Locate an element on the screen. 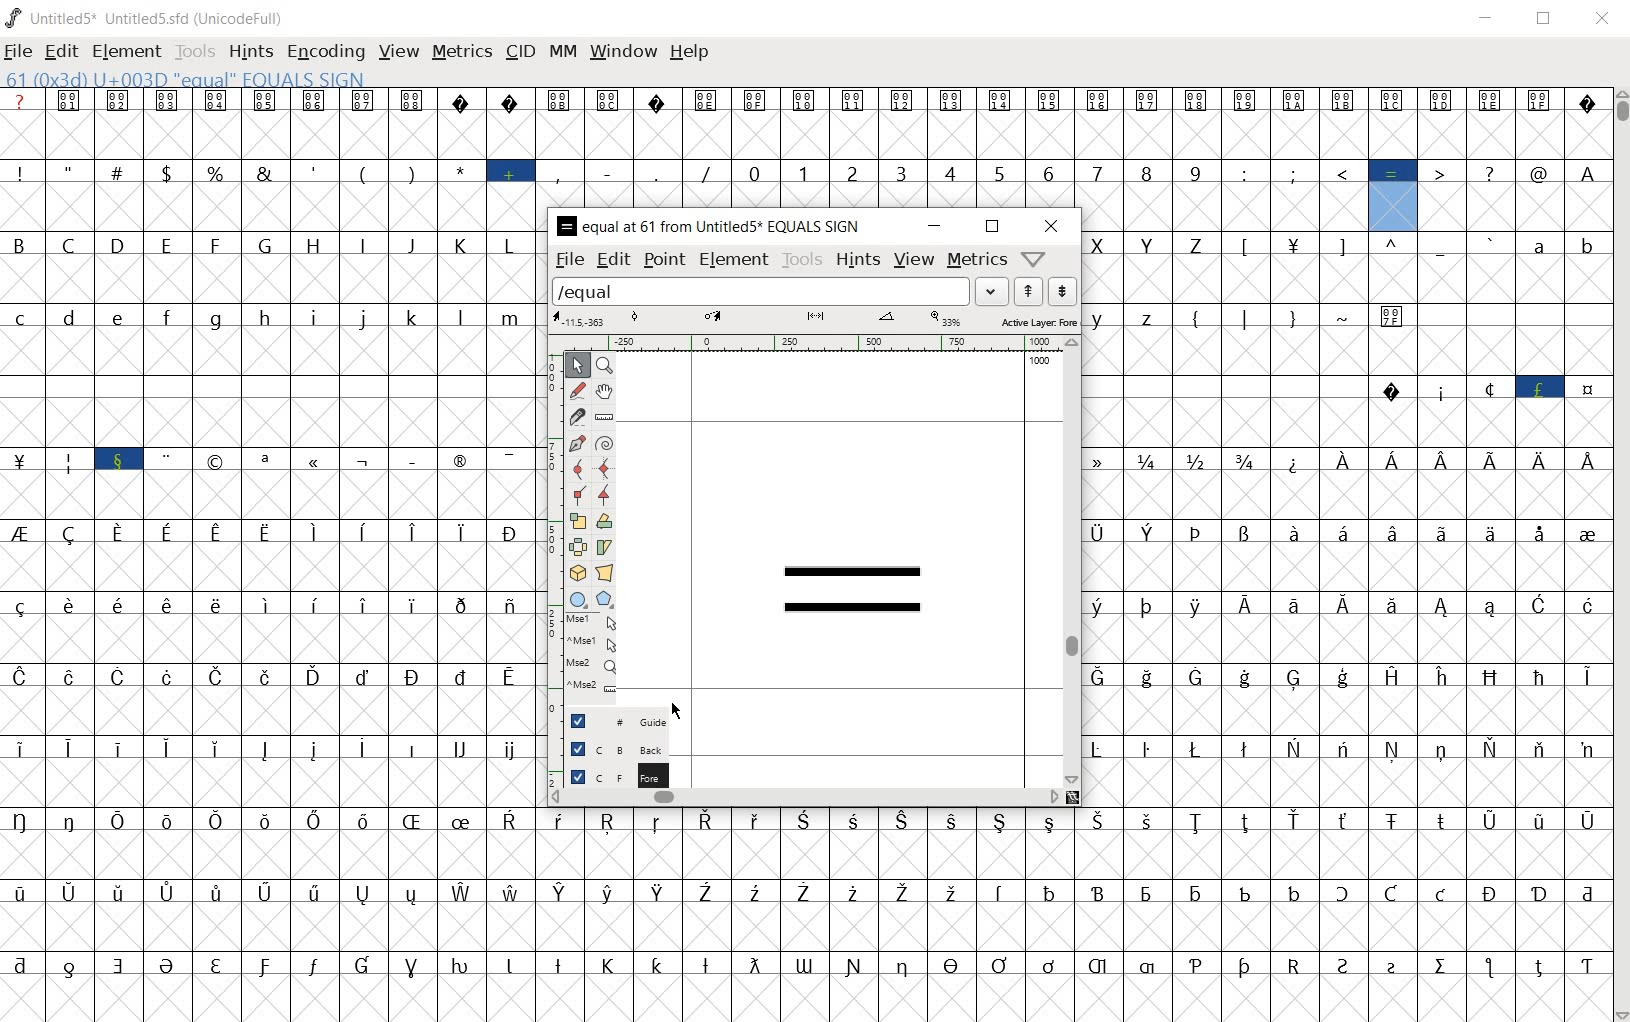 The image size is (1630, 1022). restore down is located at coordinates (1542, 20).